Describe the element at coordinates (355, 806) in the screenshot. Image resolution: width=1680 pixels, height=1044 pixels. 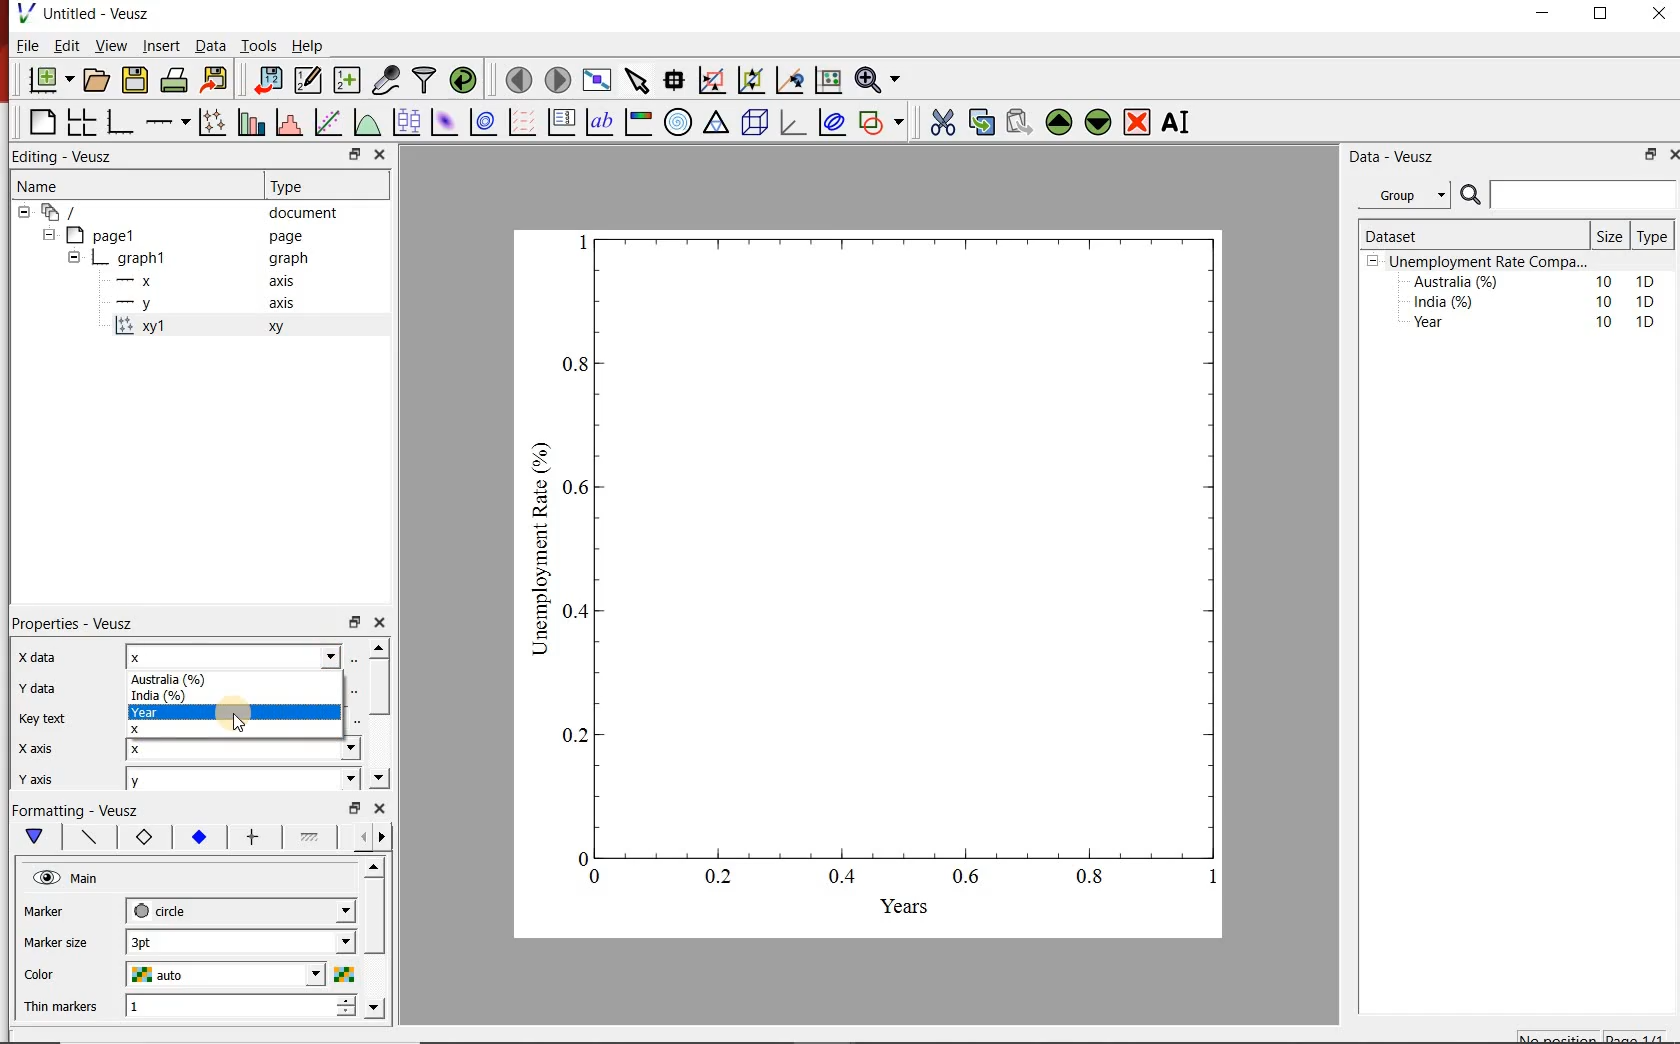
I see `minimise` at that location.